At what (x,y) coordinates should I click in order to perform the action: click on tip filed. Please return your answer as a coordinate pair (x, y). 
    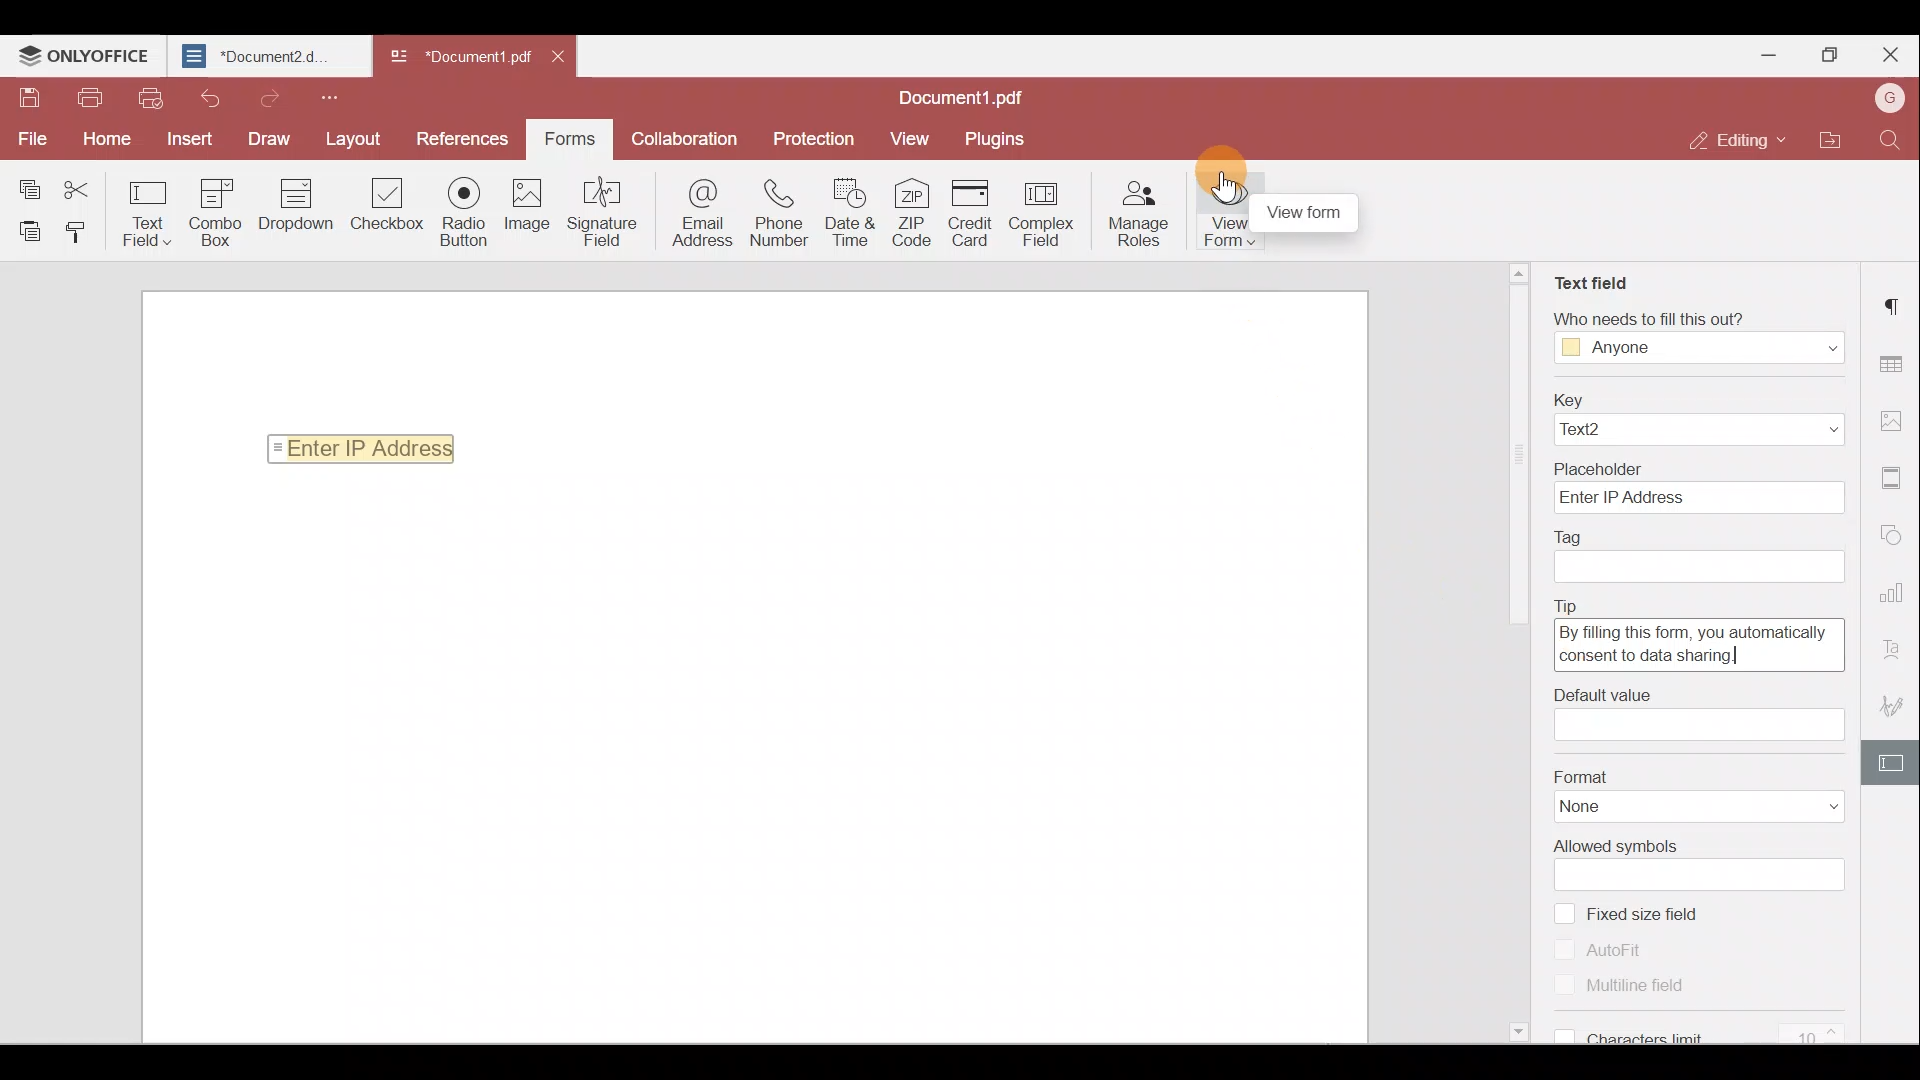
    Looking at the image, I should click on (1609, 694).